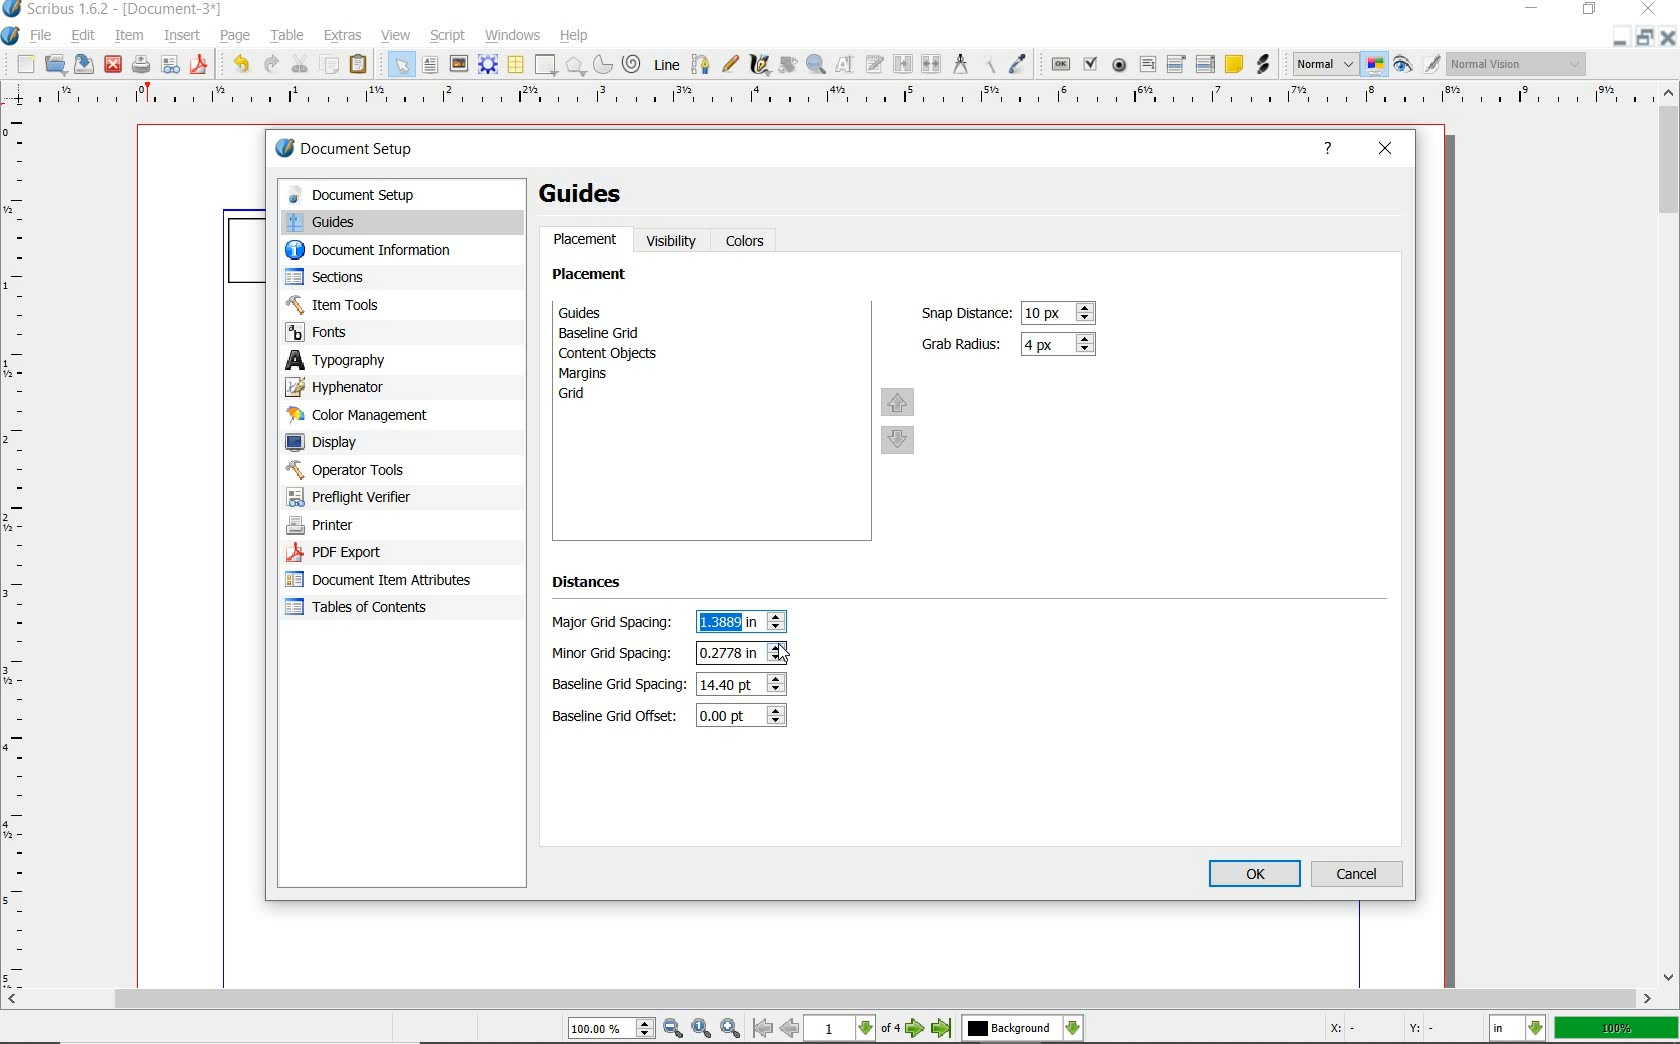  I want to click on margins, so click(594, 373).